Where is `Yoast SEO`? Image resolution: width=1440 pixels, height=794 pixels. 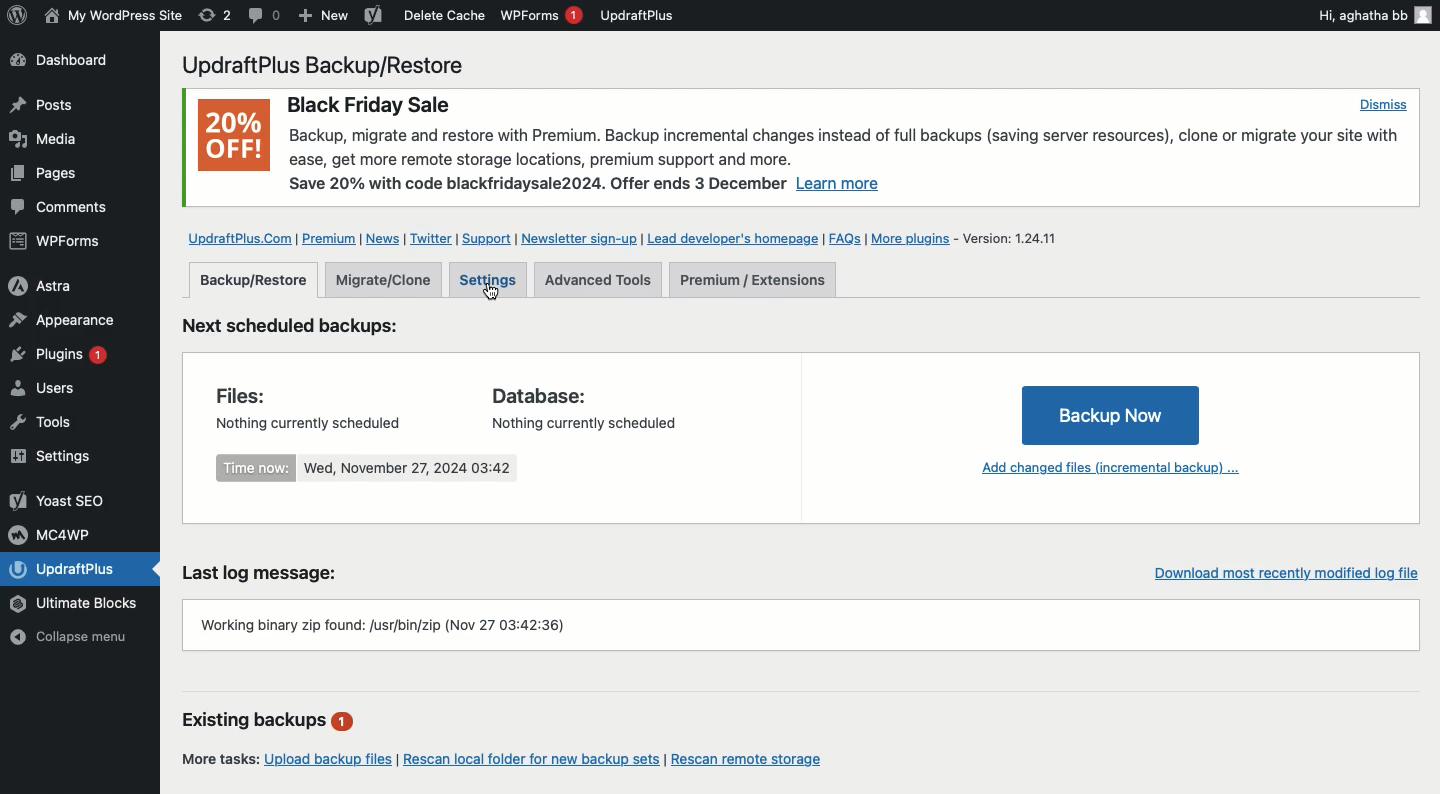
Yoast SEO is located at coordinates (60, 500).